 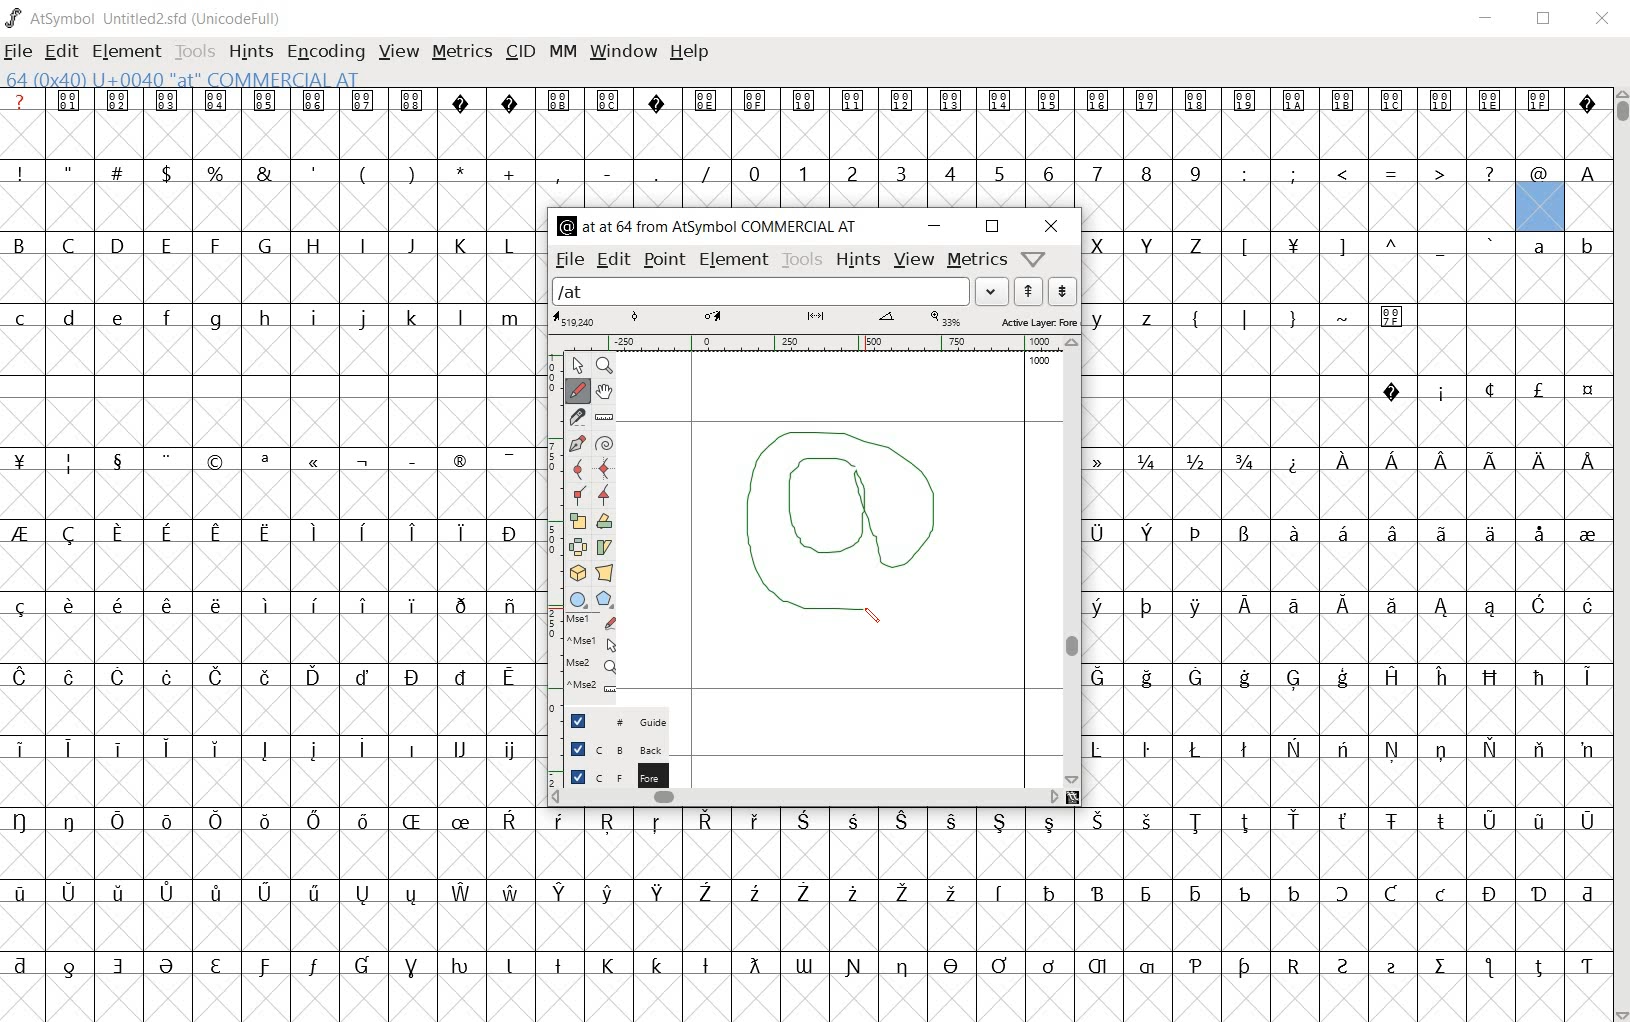 What do you see at coordinates (612, 261) in the screenshot?
I see `edit` at bounding box center [612, 261].